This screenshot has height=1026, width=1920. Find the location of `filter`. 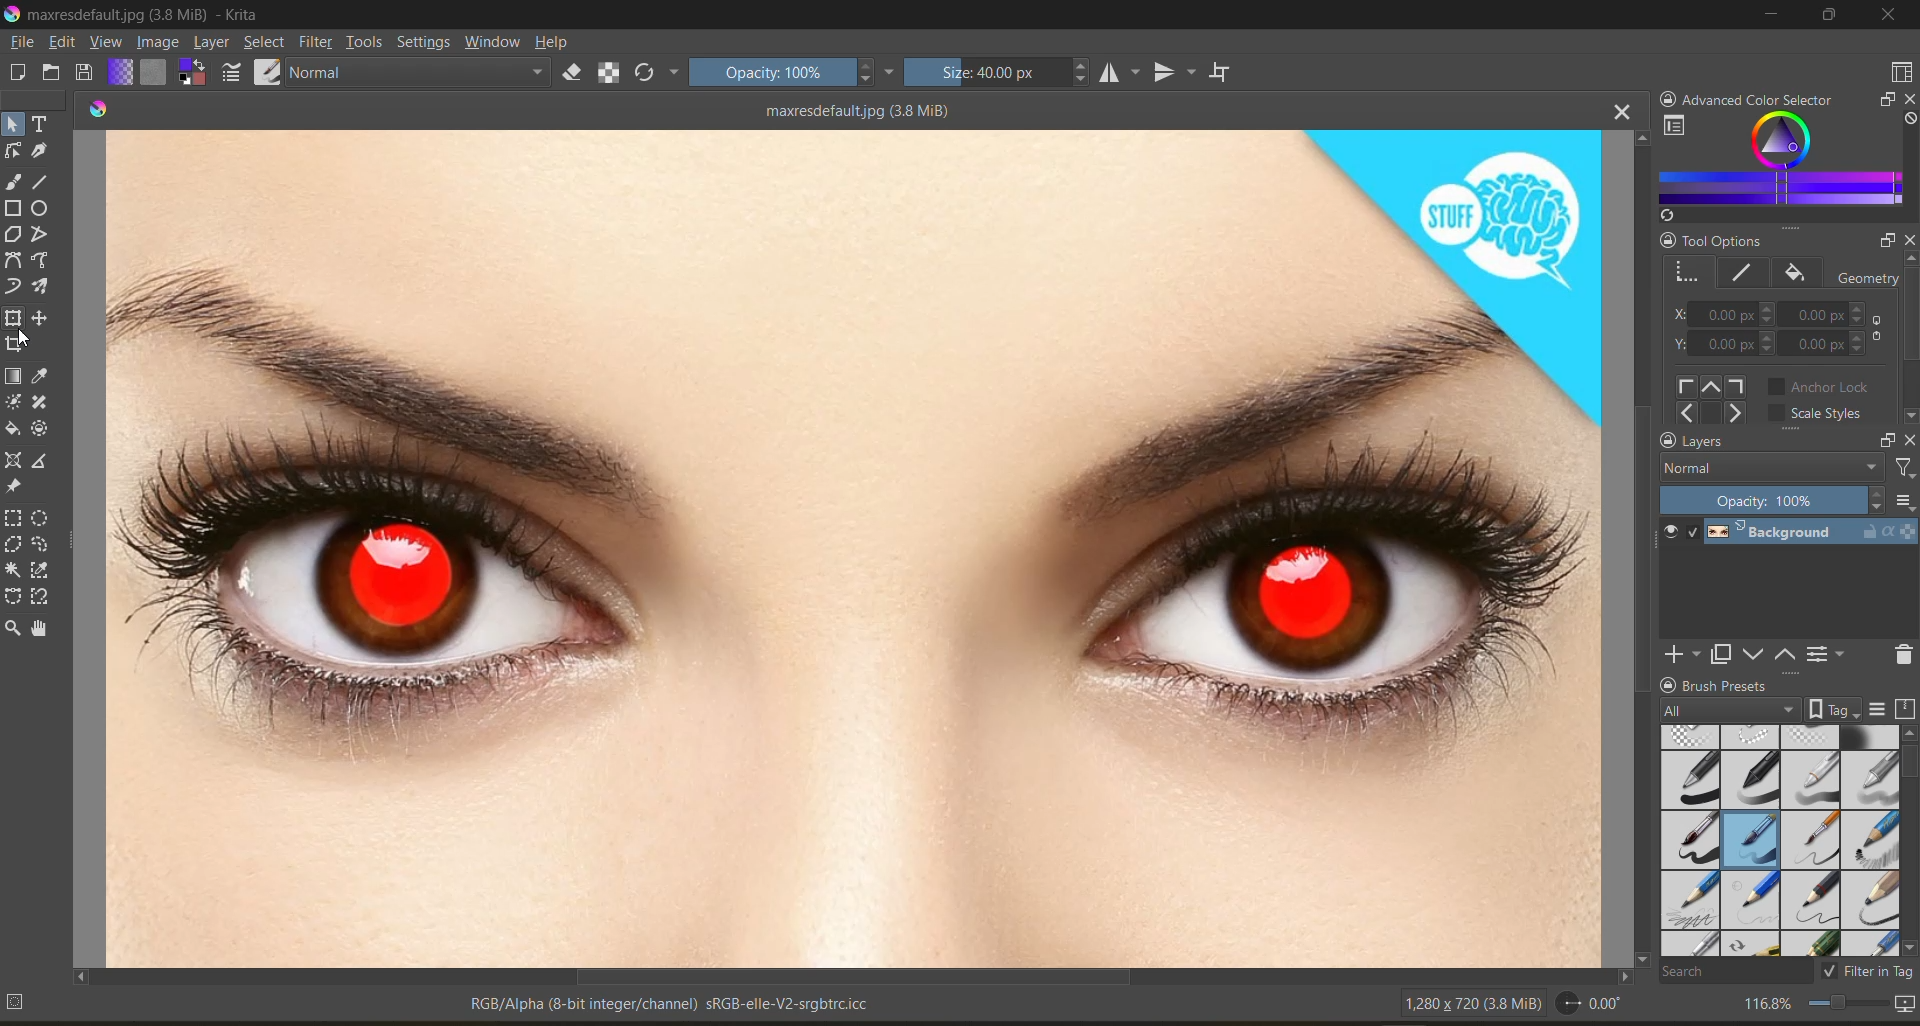

filter is located at coordinates (1902, 468).